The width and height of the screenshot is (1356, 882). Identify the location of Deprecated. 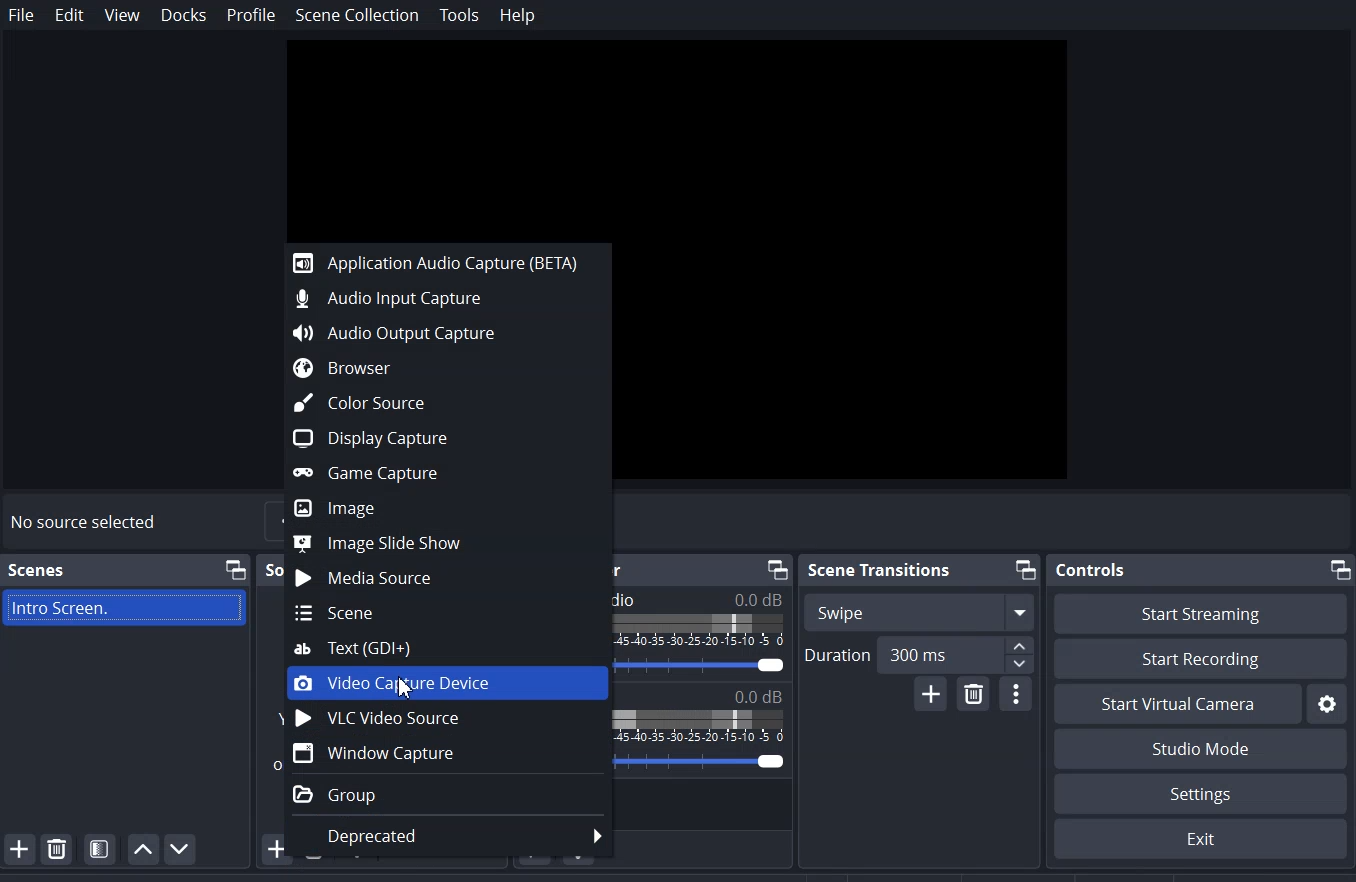
(449, 836).